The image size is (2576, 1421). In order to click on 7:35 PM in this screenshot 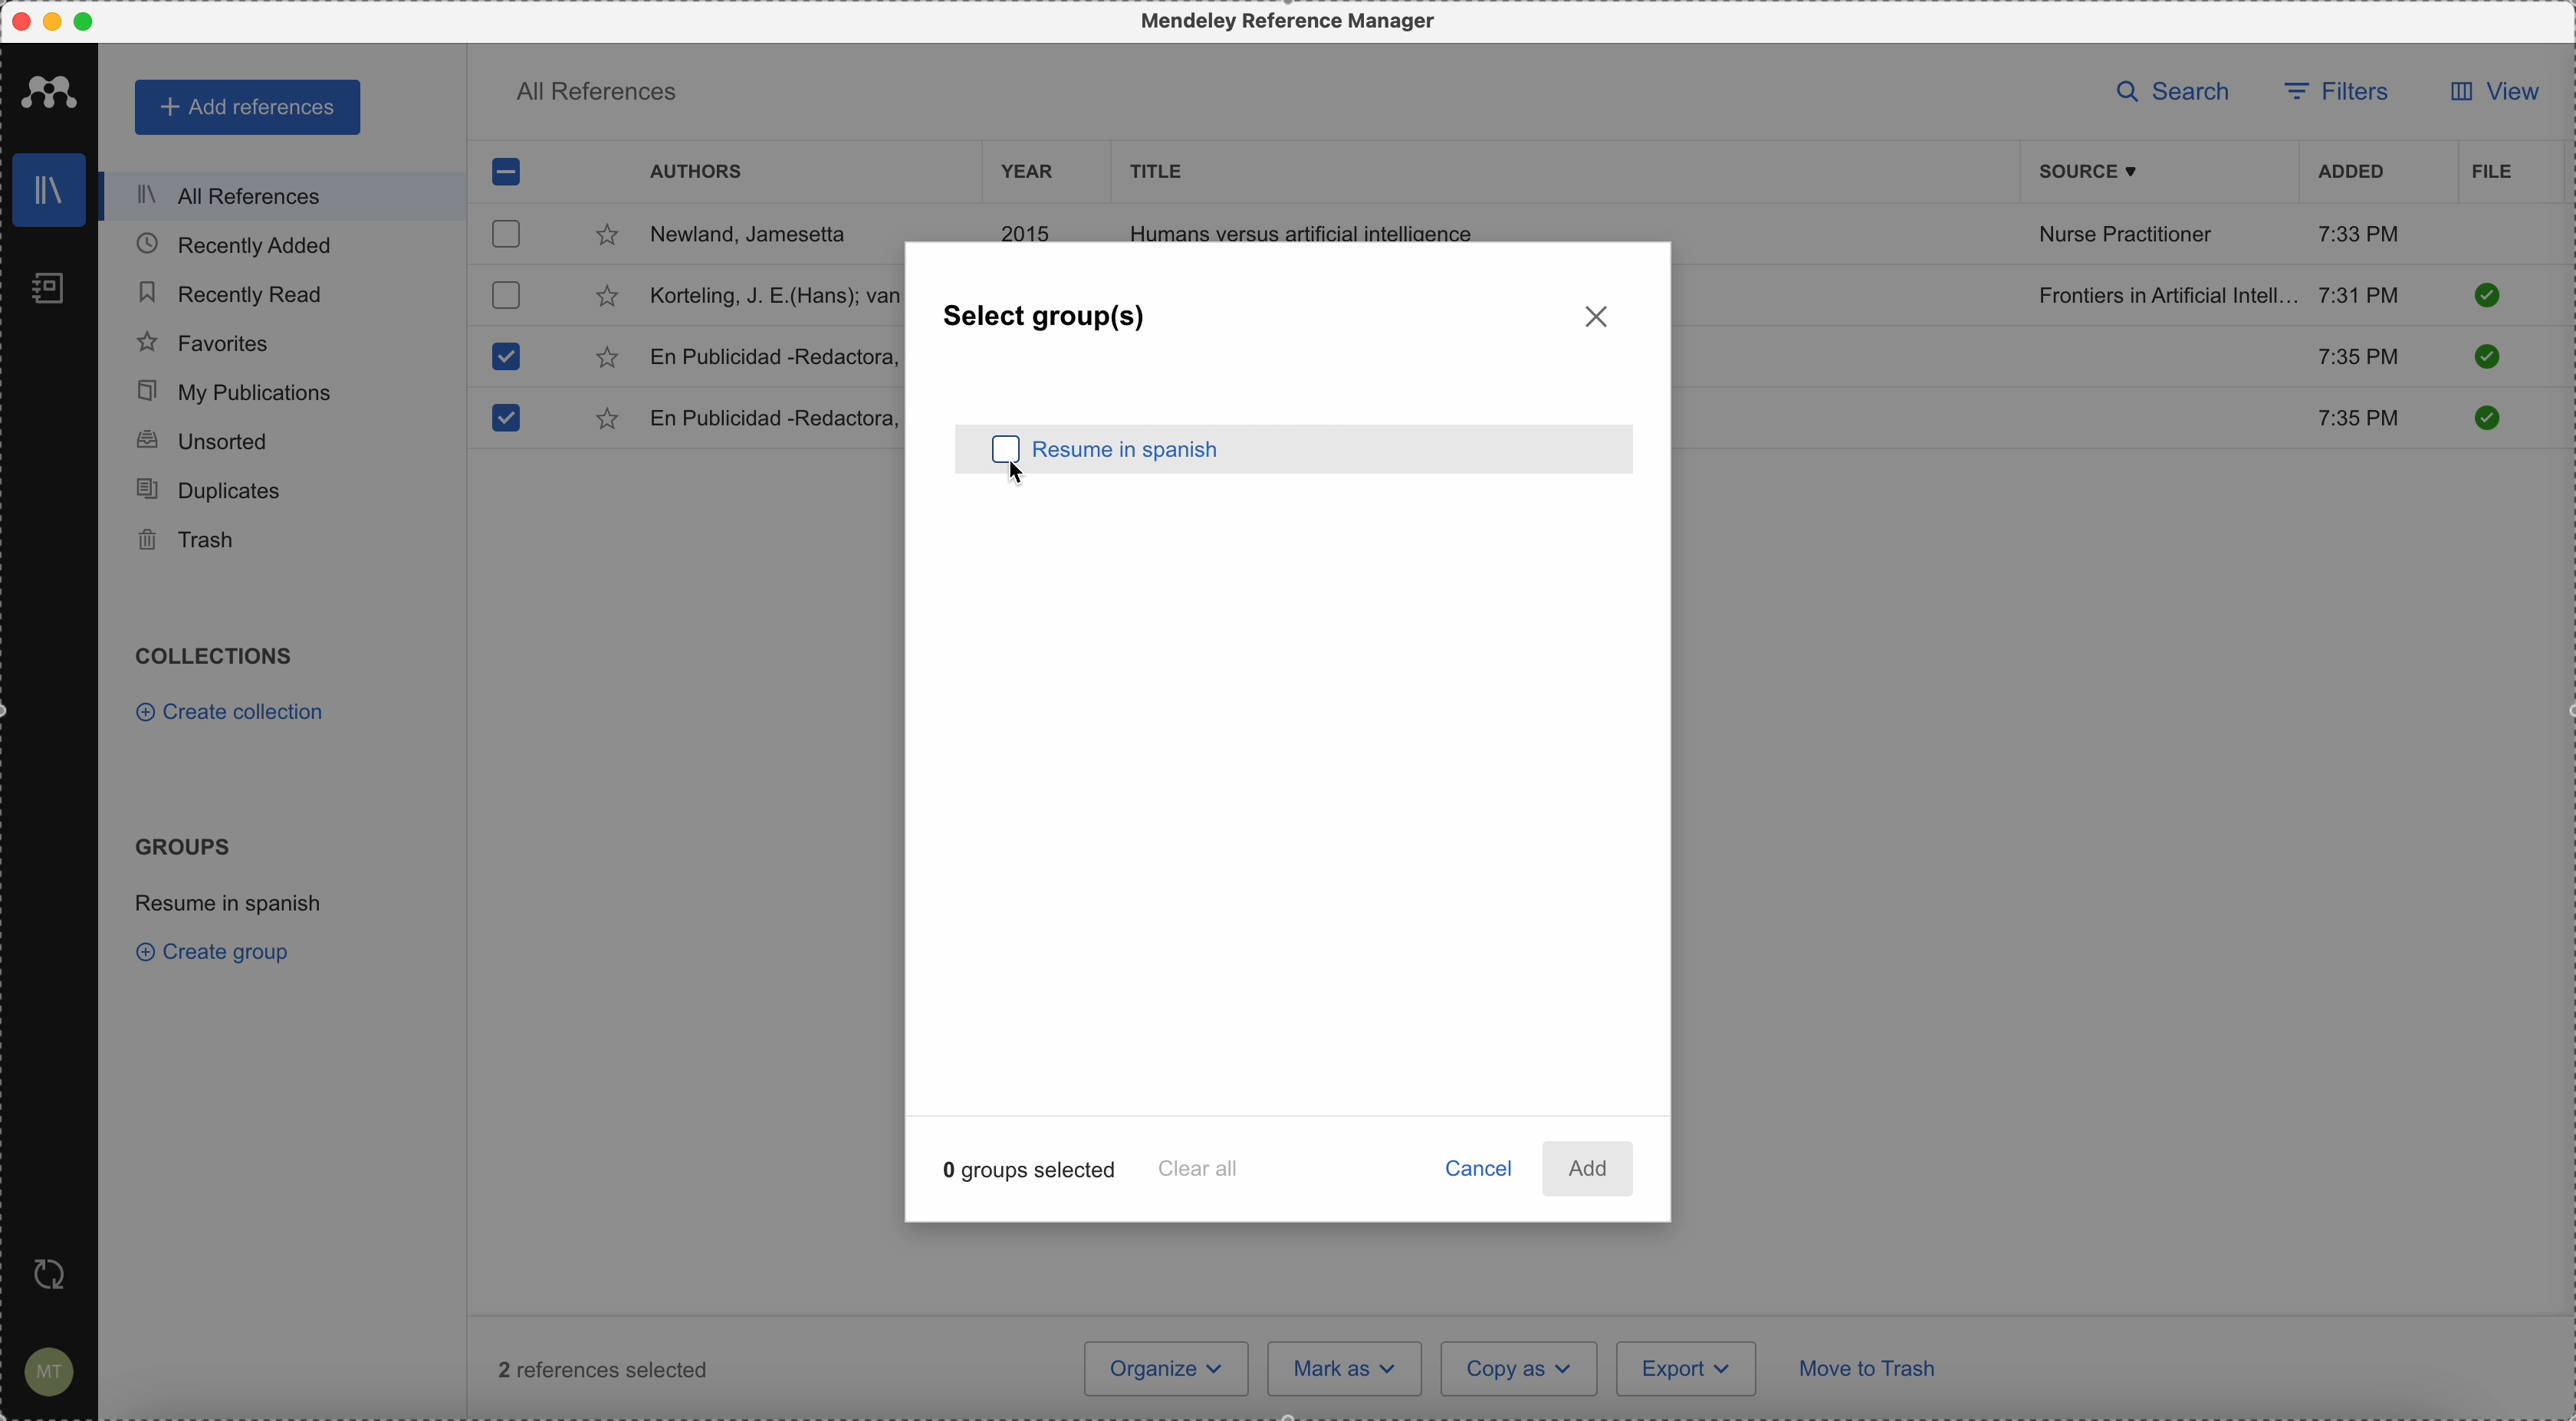, I will do `click(2362, 420)`.